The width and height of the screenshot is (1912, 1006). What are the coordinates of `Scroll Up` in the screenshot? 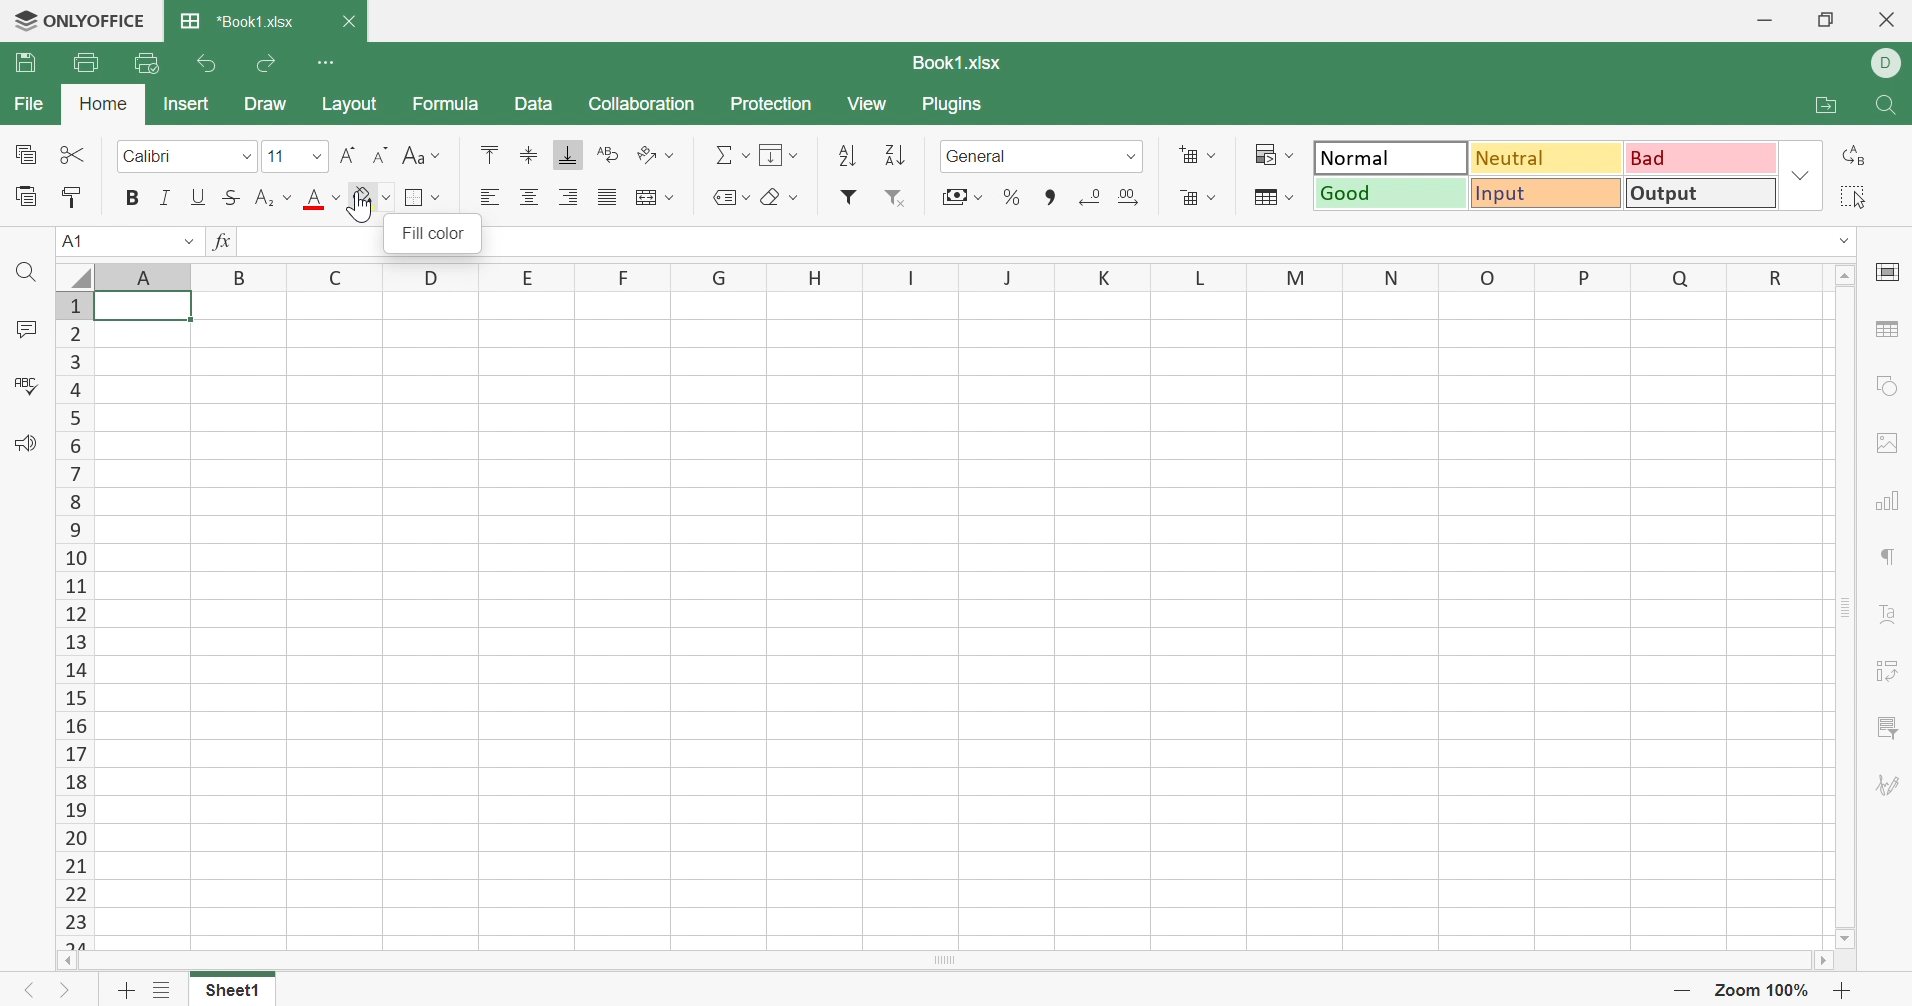 It's located at (1844, 273).